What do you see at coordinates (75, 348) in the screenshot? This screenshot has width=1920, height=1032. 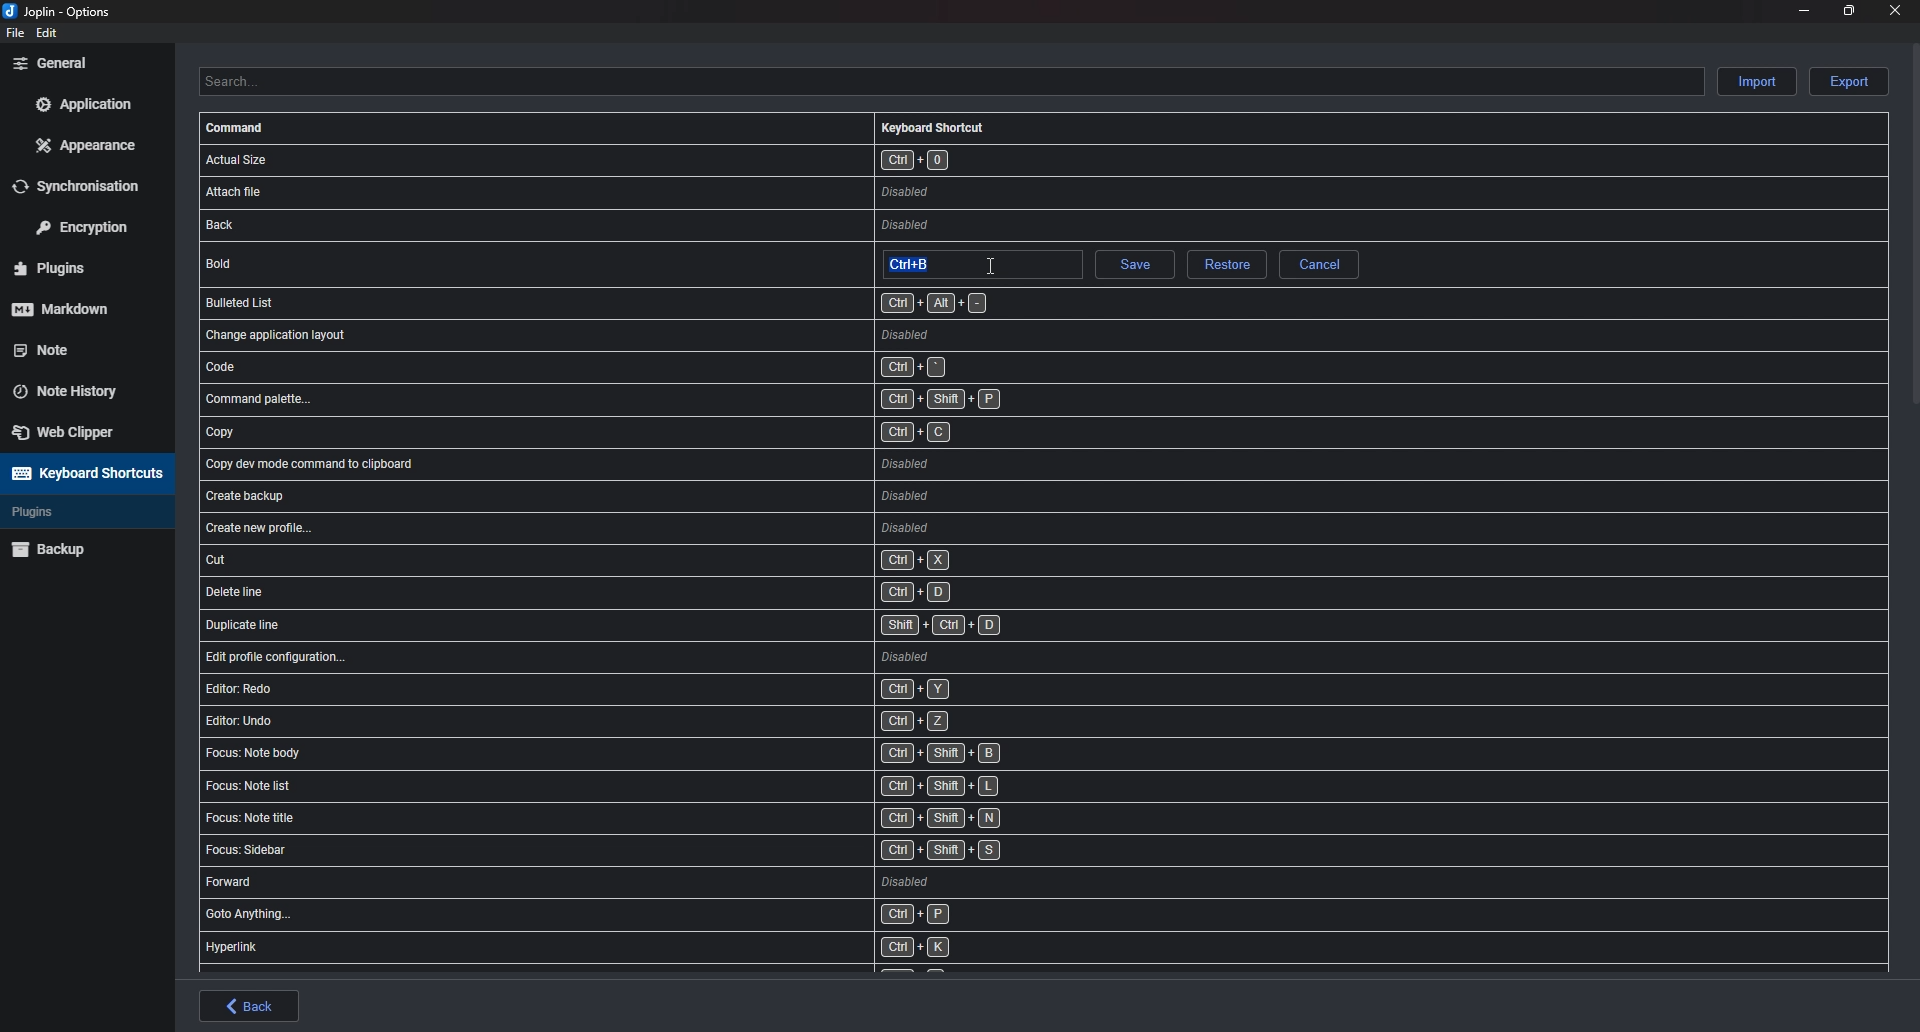 I see `note` at bounding box center [75, 348].